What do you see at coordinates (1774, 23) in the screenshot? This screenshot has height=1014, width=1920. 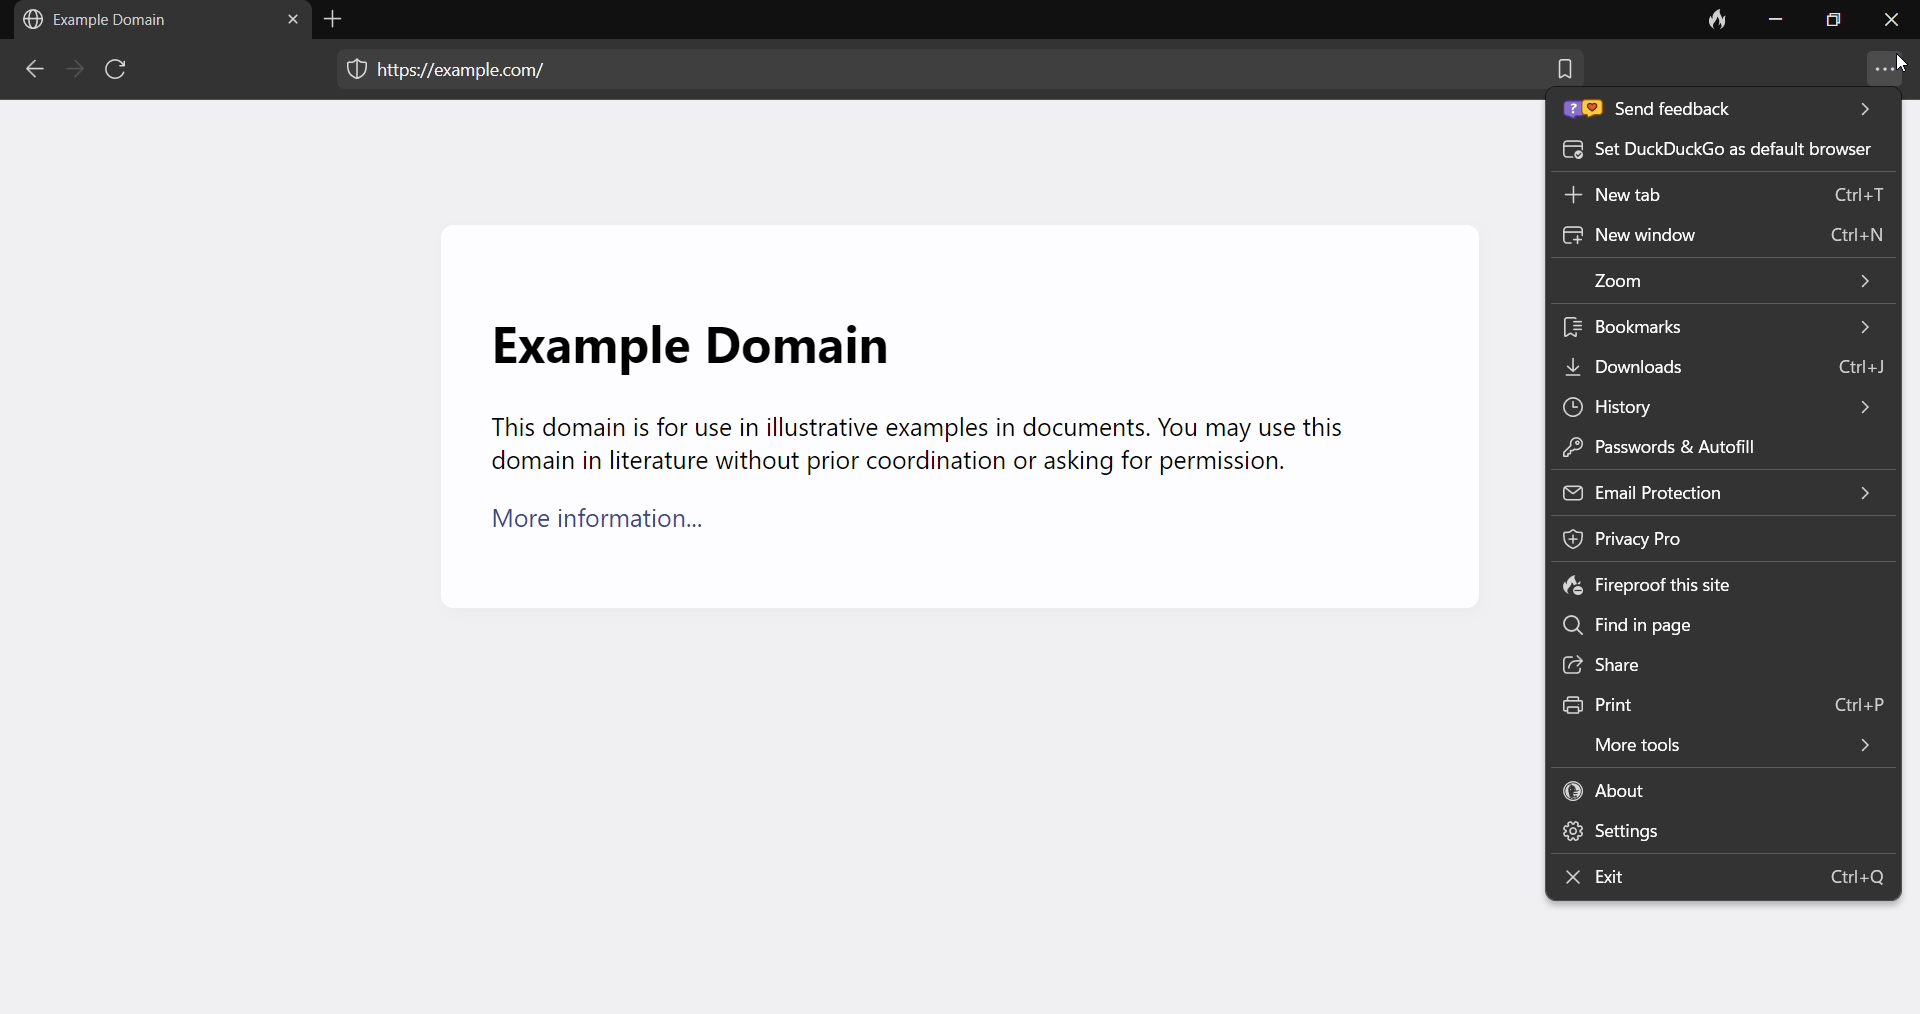 I see `minimize` at bounding box center [1774, 23].